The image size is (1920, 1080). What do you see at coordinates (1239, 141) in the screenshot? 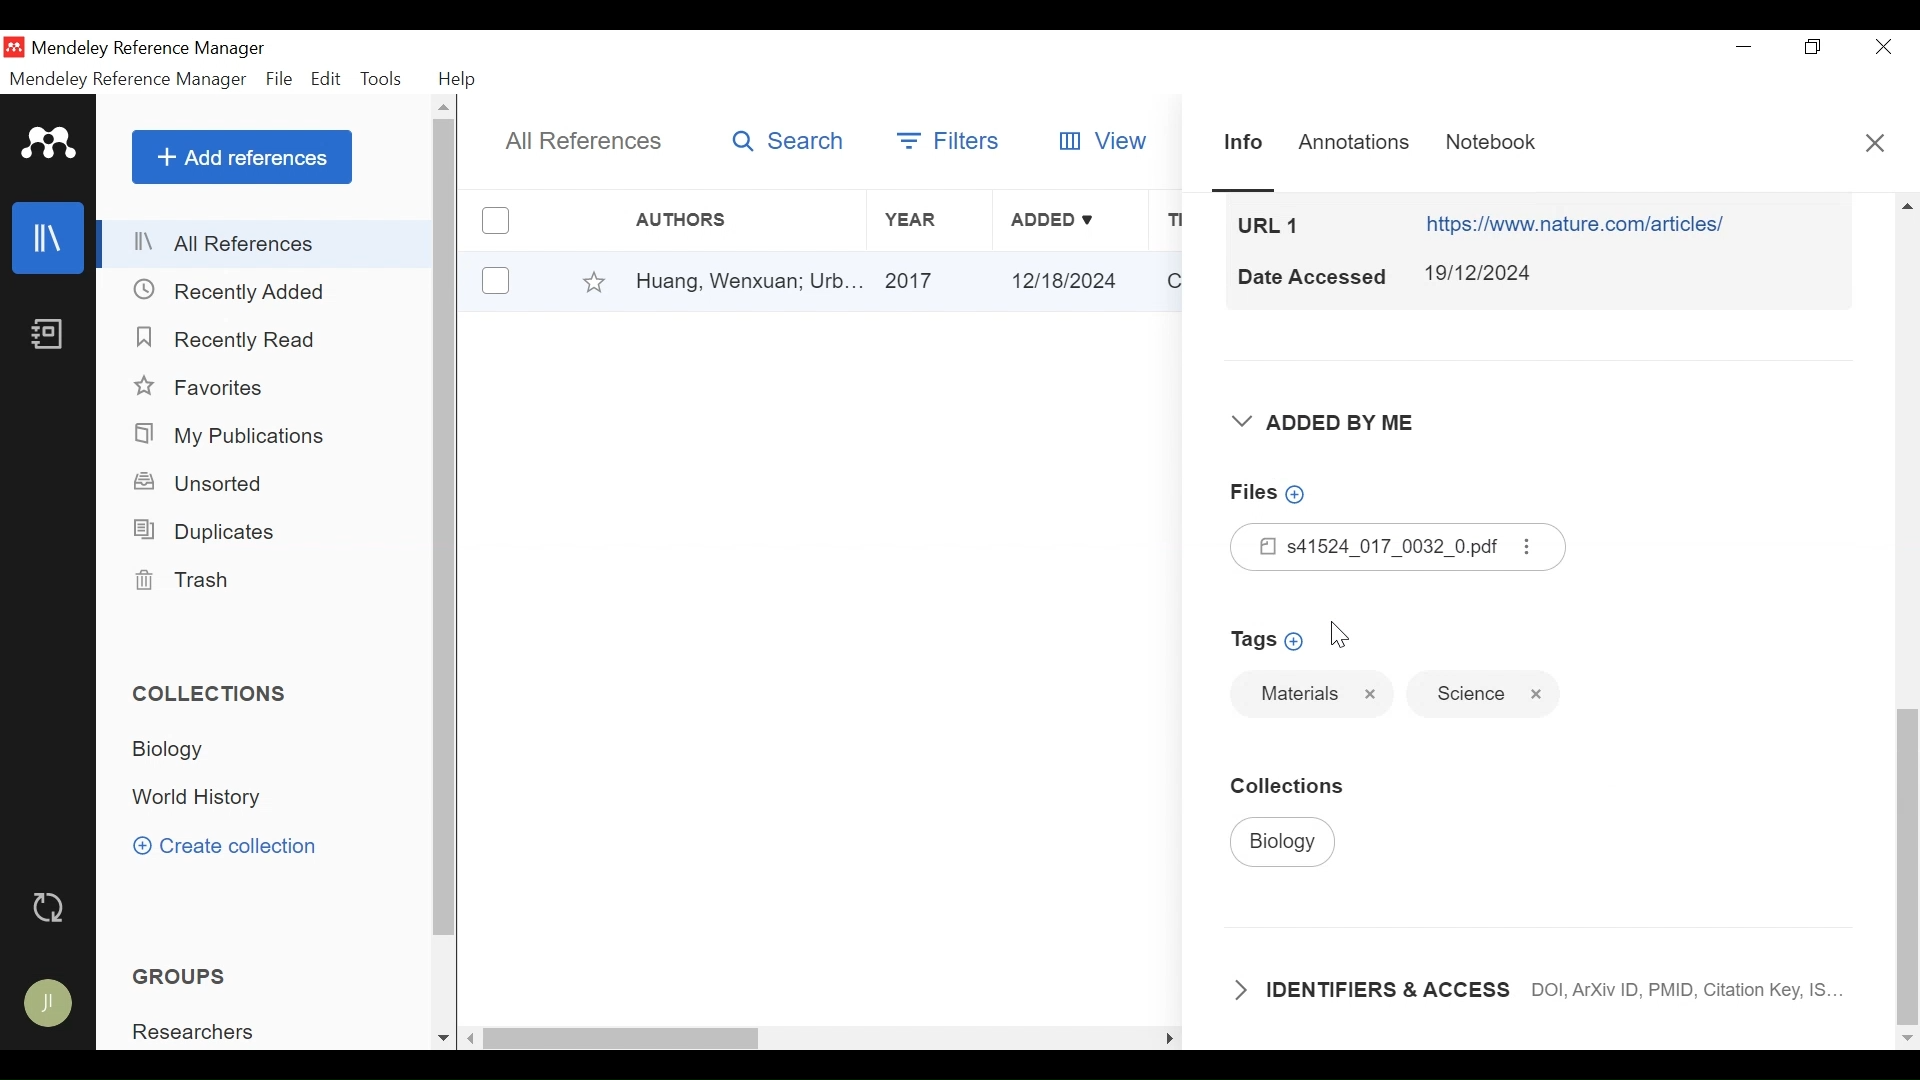
I see `Information` at bounding box center [1239, 141].